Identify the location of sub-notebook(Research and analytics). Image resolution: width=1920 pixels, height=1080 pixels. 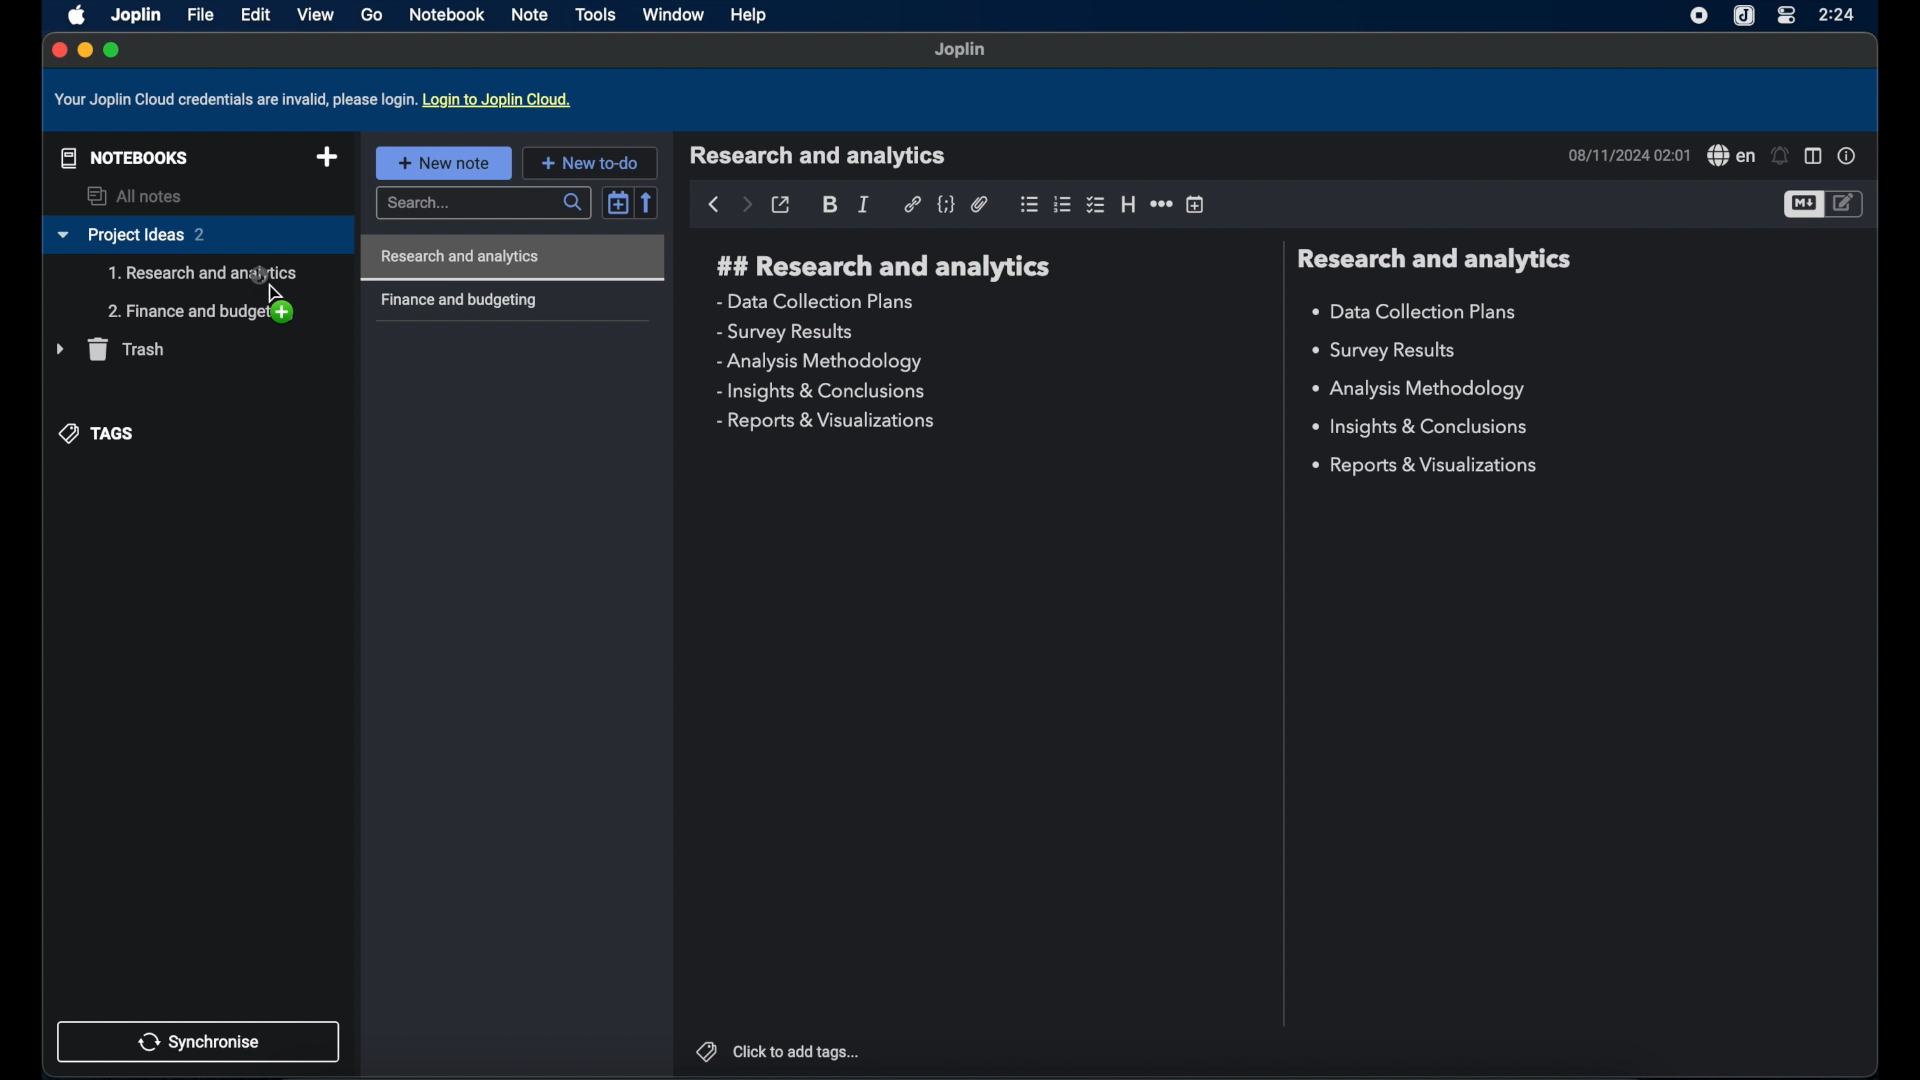
(203, 274).